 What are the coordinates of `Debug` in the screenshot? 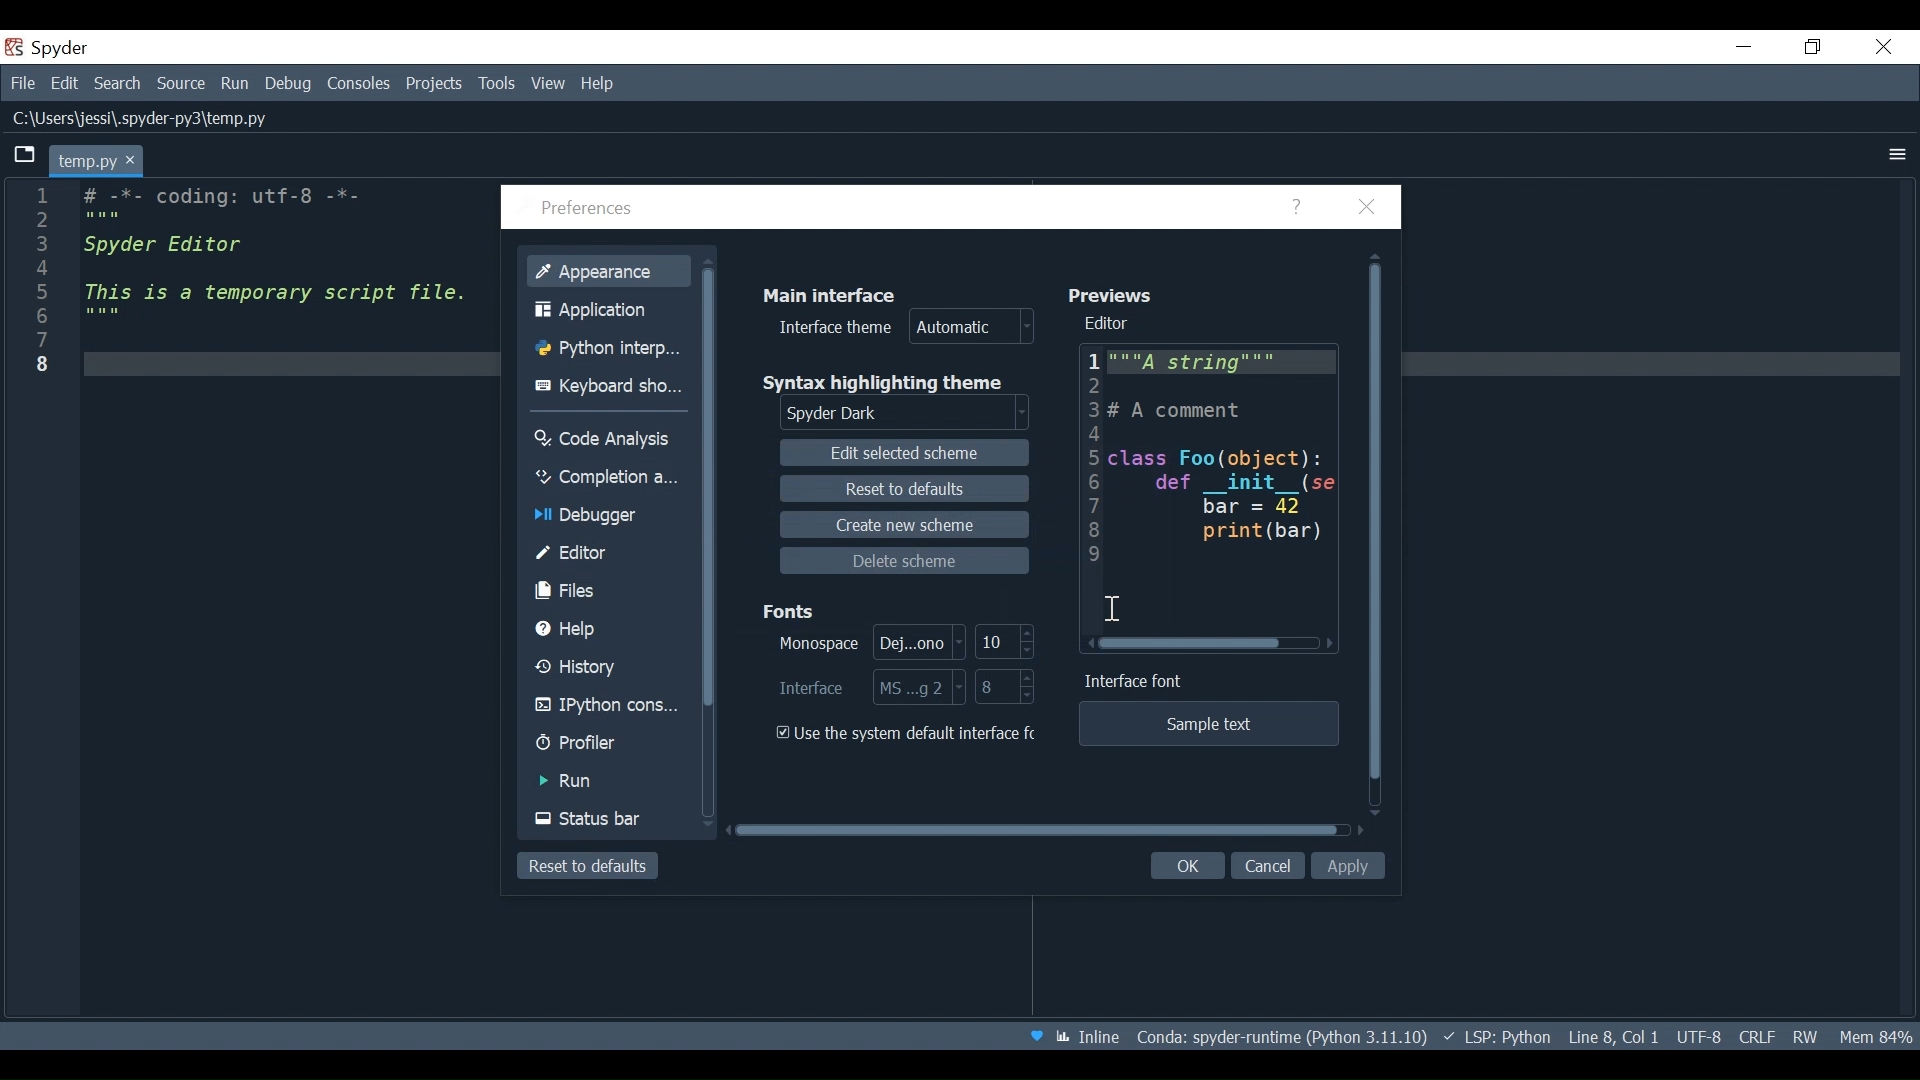 It's located at (291, 85).